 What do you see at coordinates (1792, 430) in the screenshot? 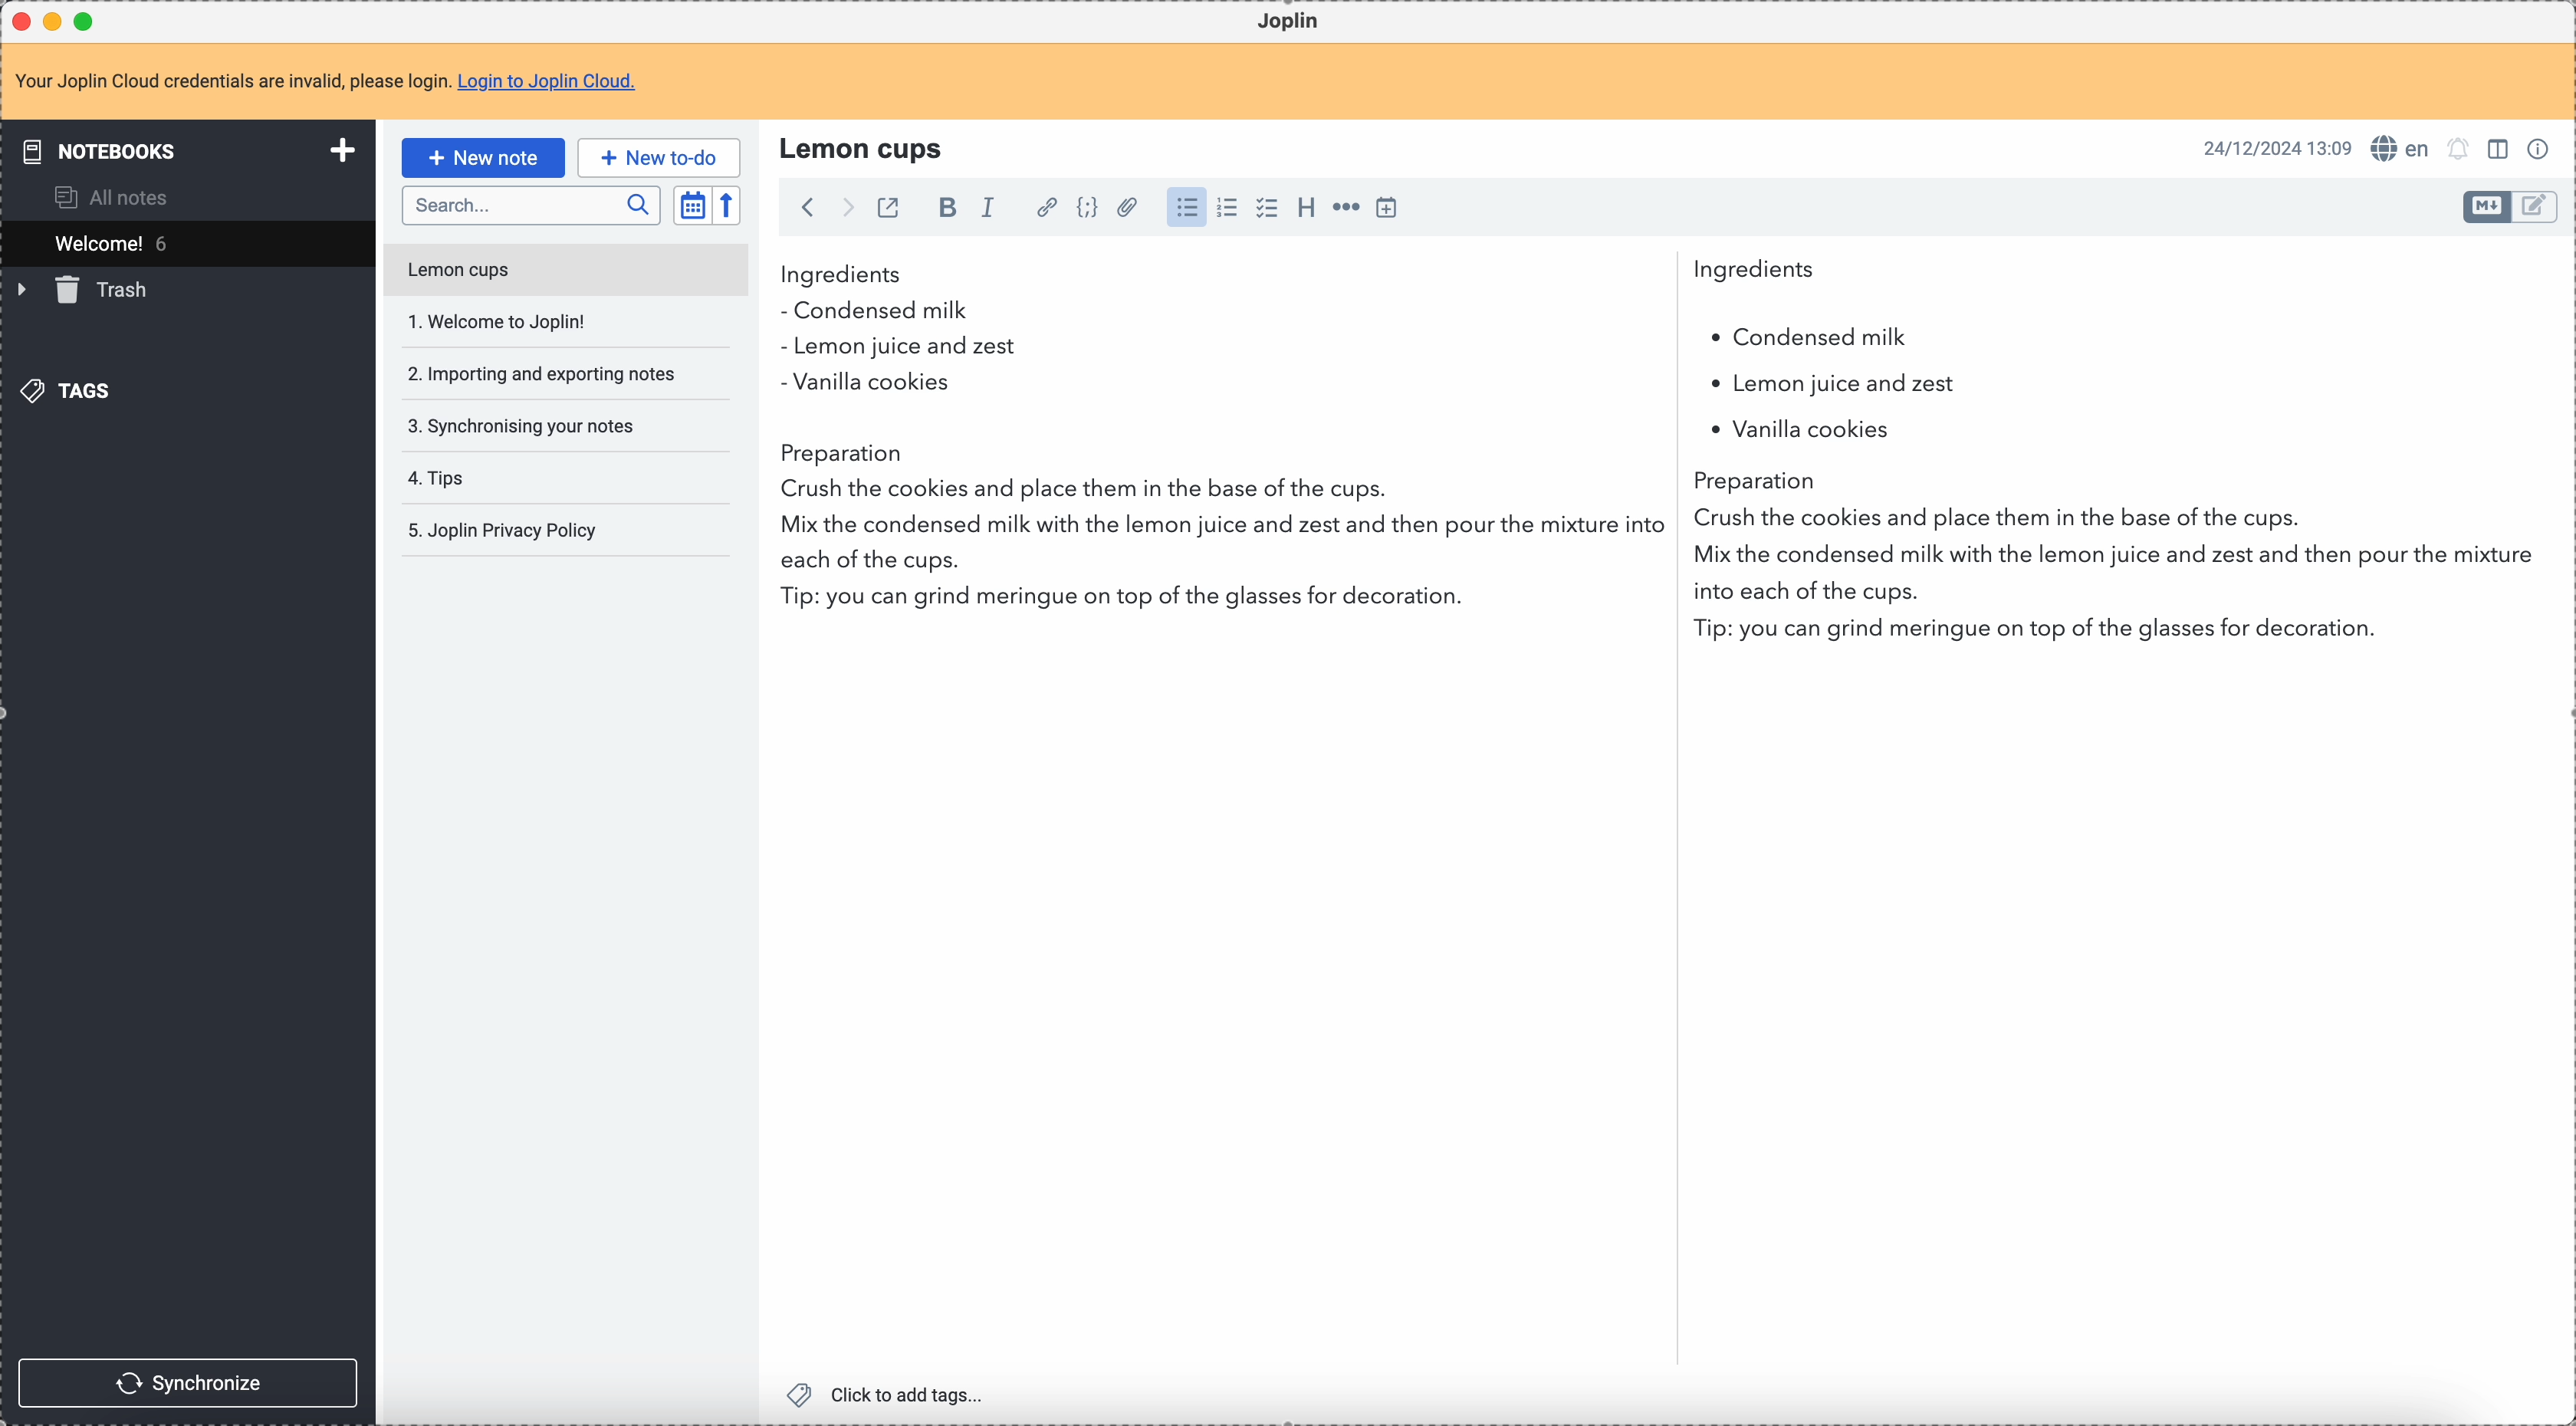
I see `vanilla cookies` at bounding box center [1792, 430].